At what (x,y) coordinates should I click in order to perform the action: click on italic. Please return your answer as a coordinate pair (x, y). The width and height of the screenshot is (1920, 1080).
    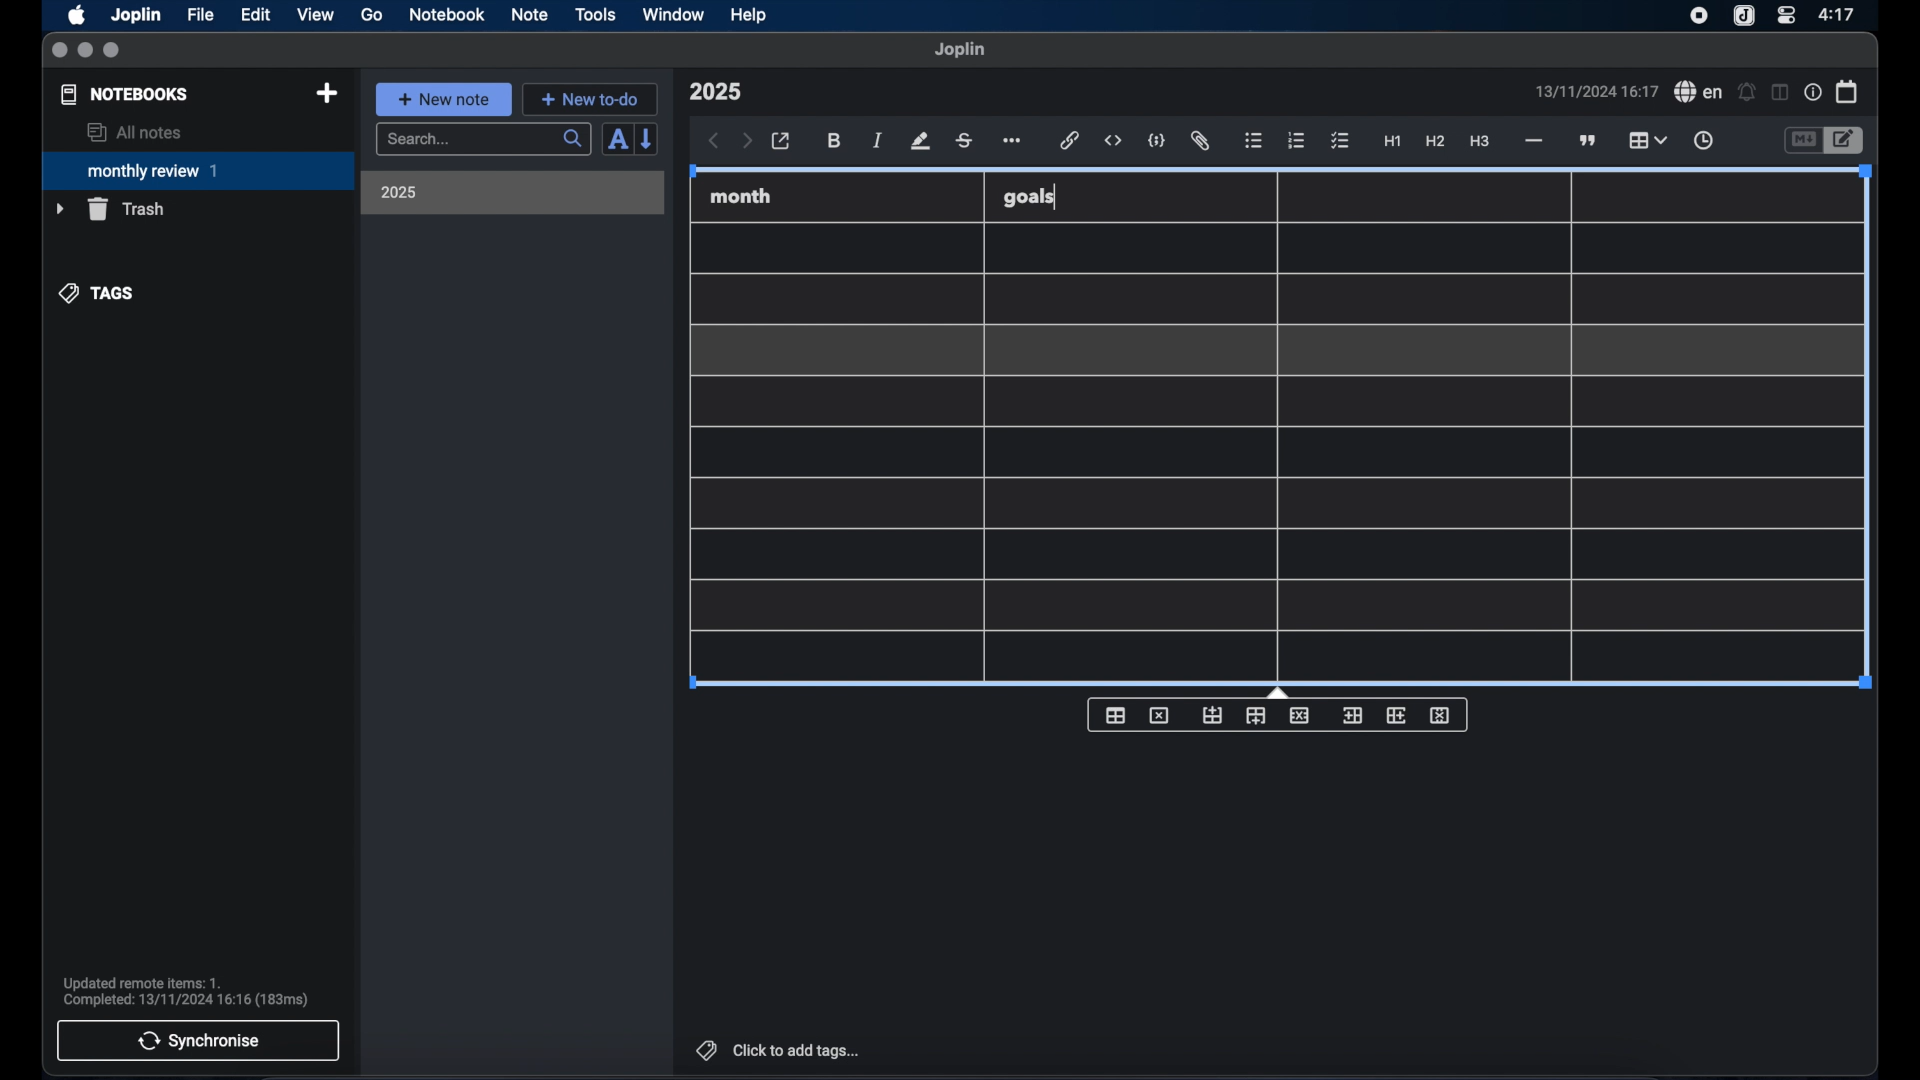
    Looking at the image, I should click on (878, 140).